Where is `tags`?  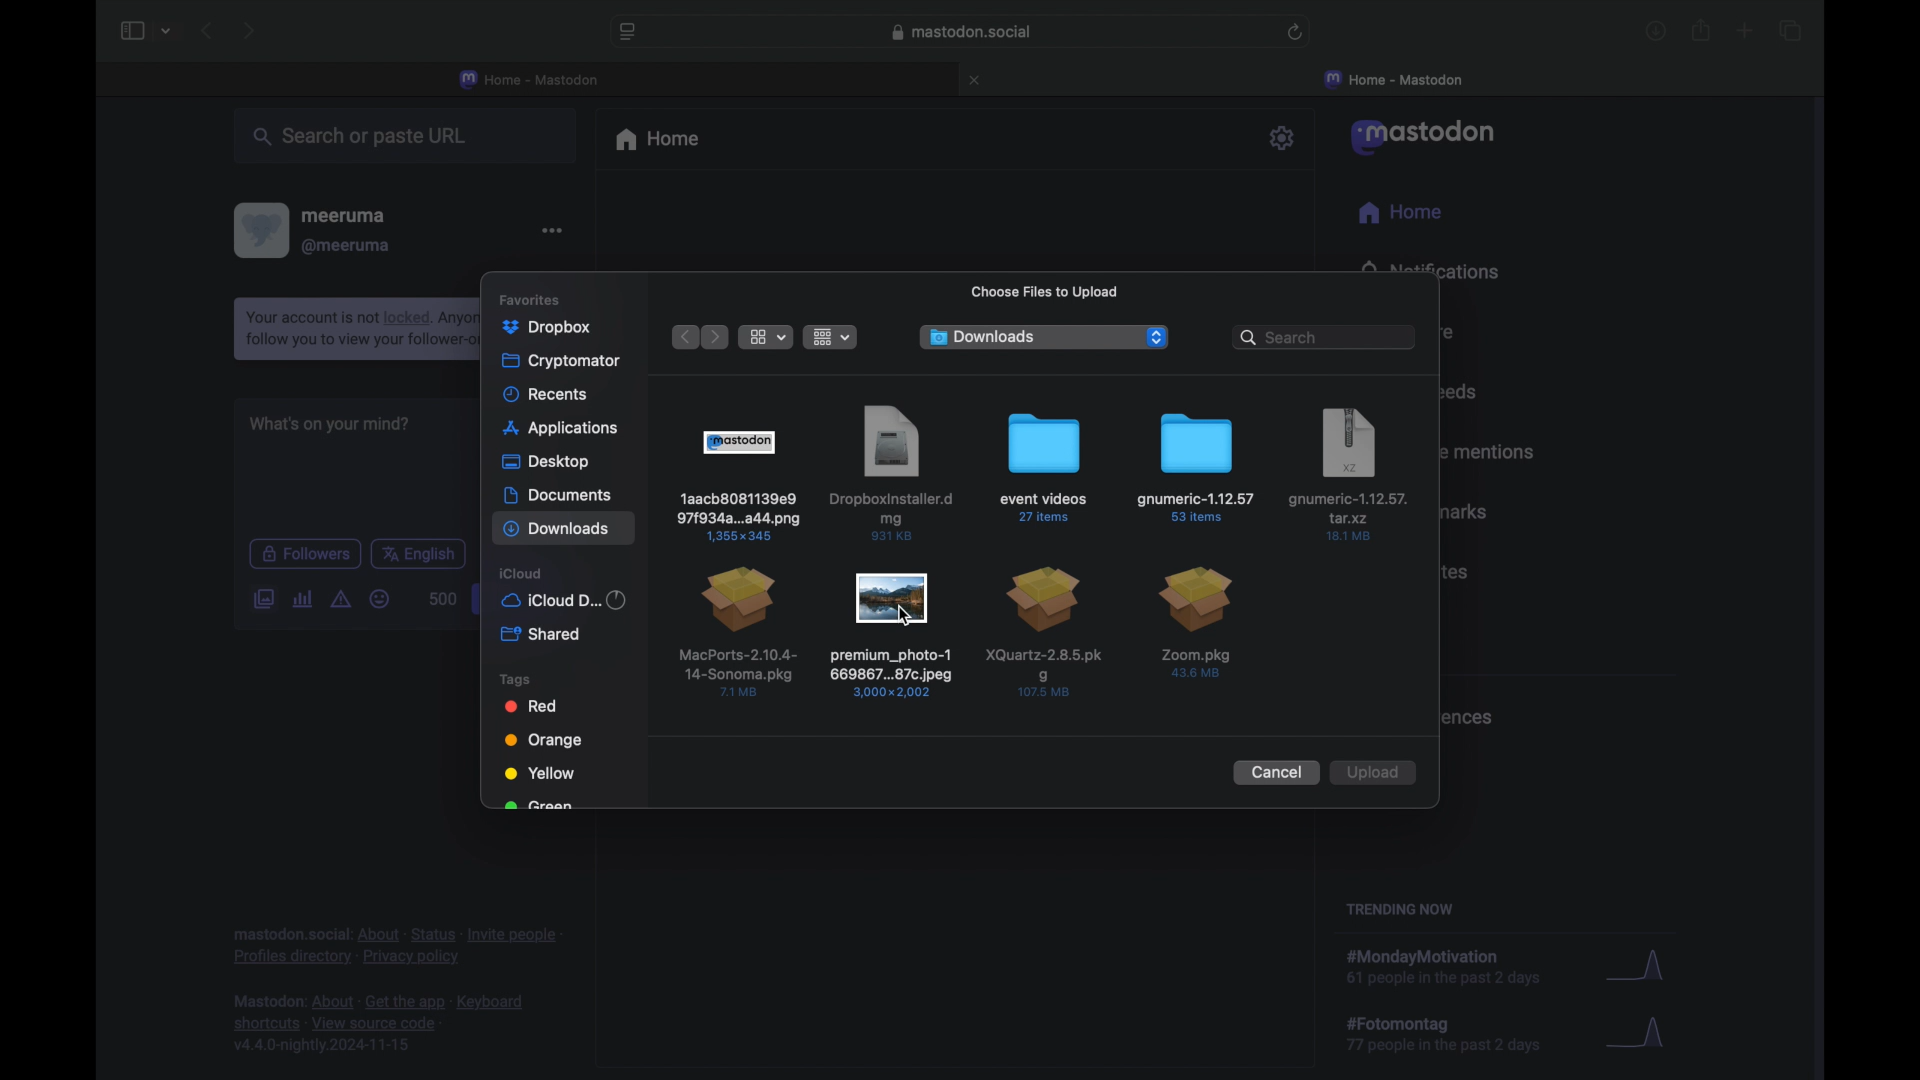 tags is located at coordinates (515, 678).